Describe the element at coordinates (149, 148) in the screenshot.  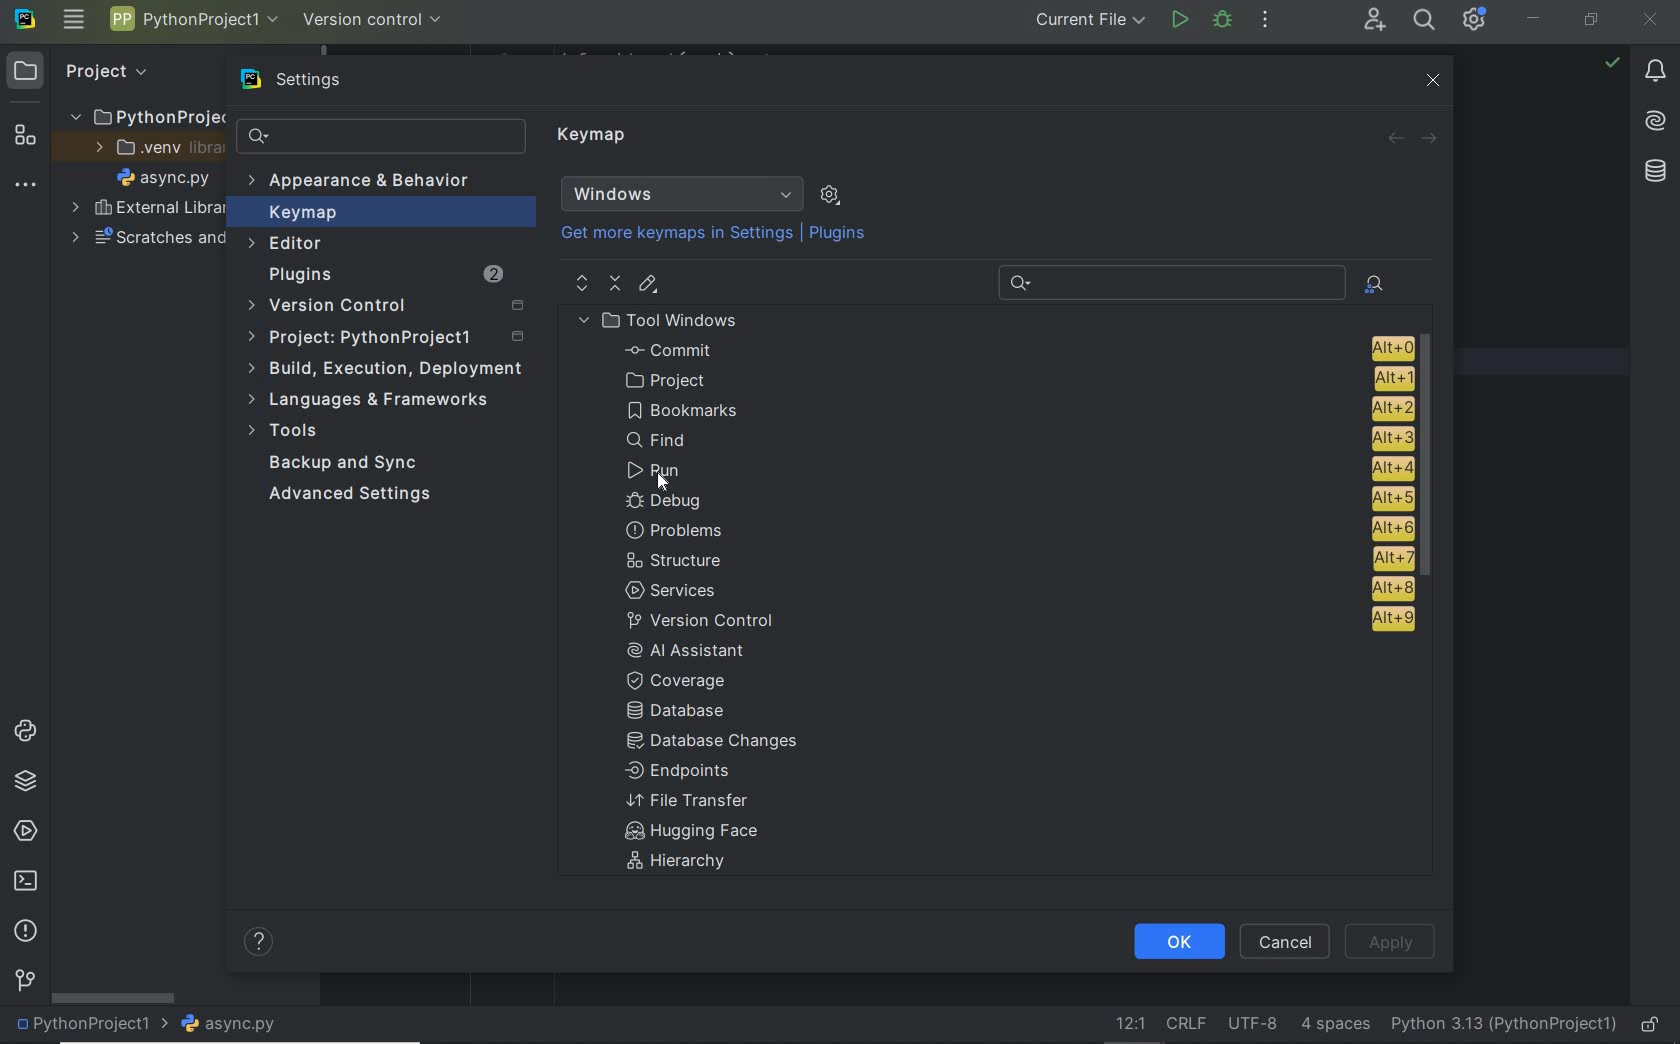
I see `.venv` at that location.